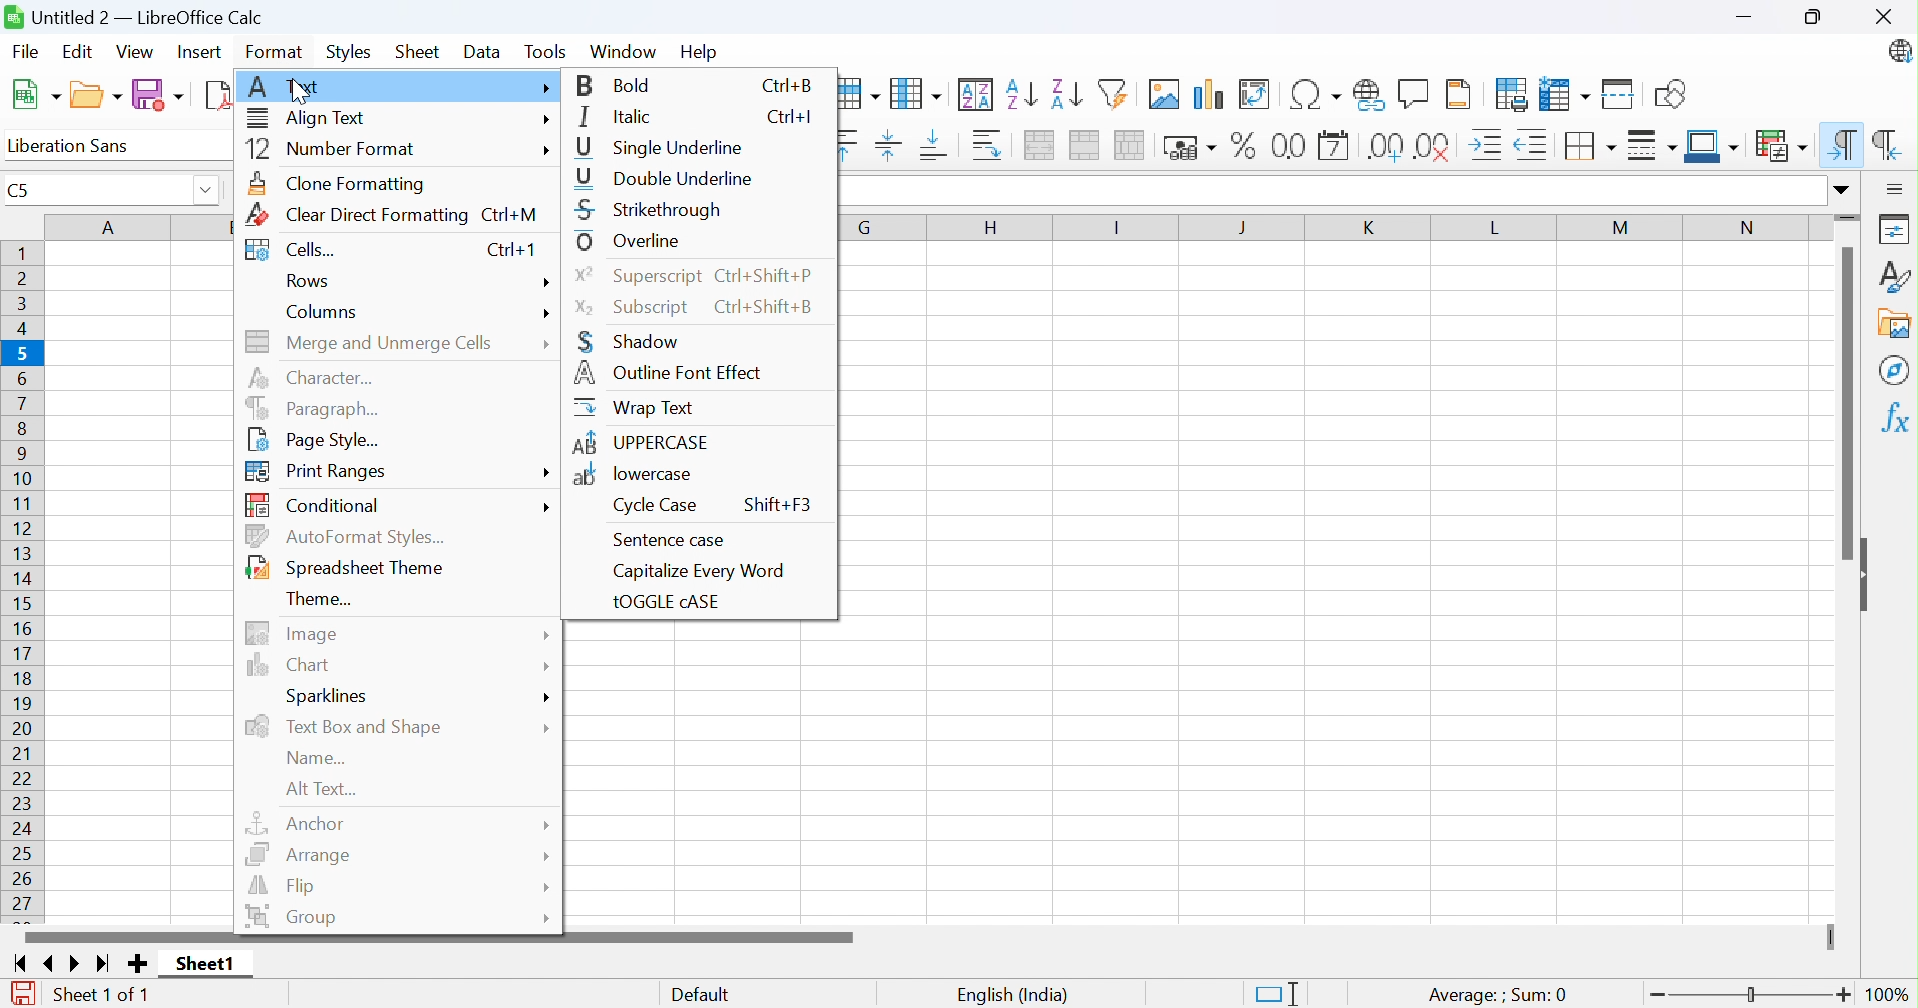  I want to click on File, so click(27, 50).